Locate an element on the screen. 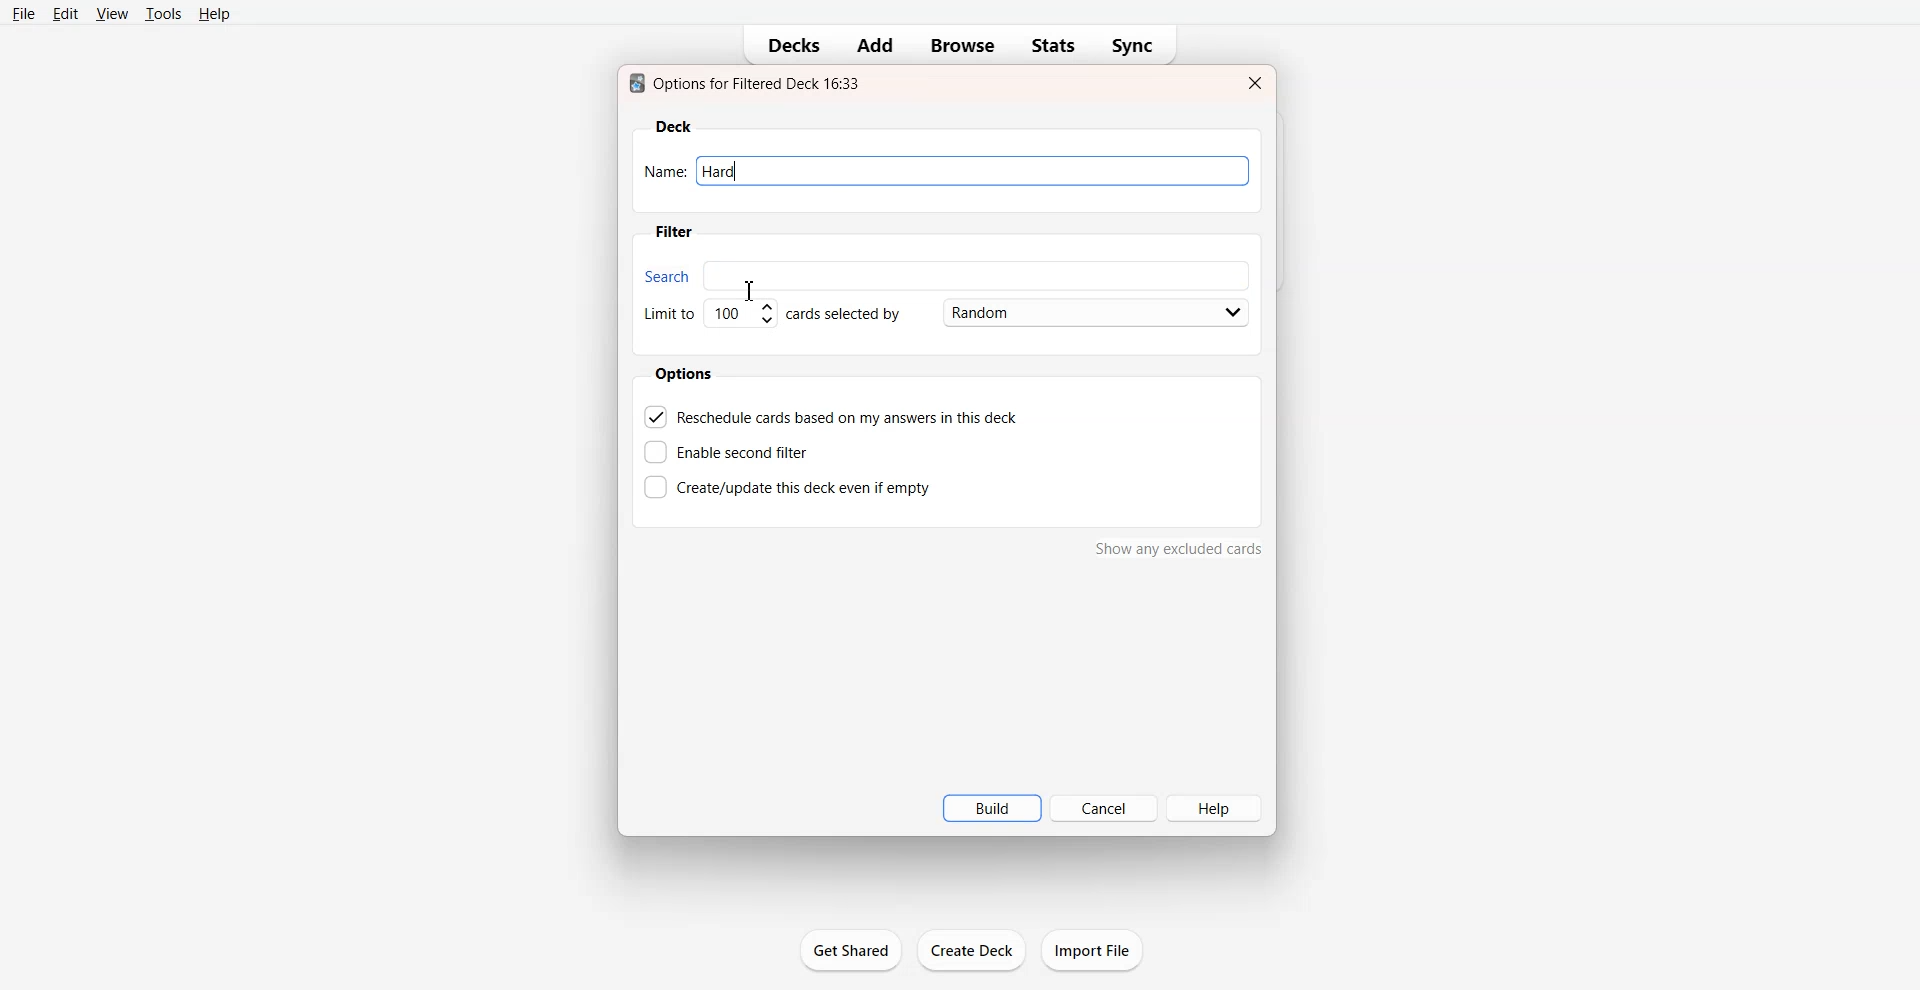 This screenshot has width=1920, height=990. create deck is located at coordinates (977, 951).